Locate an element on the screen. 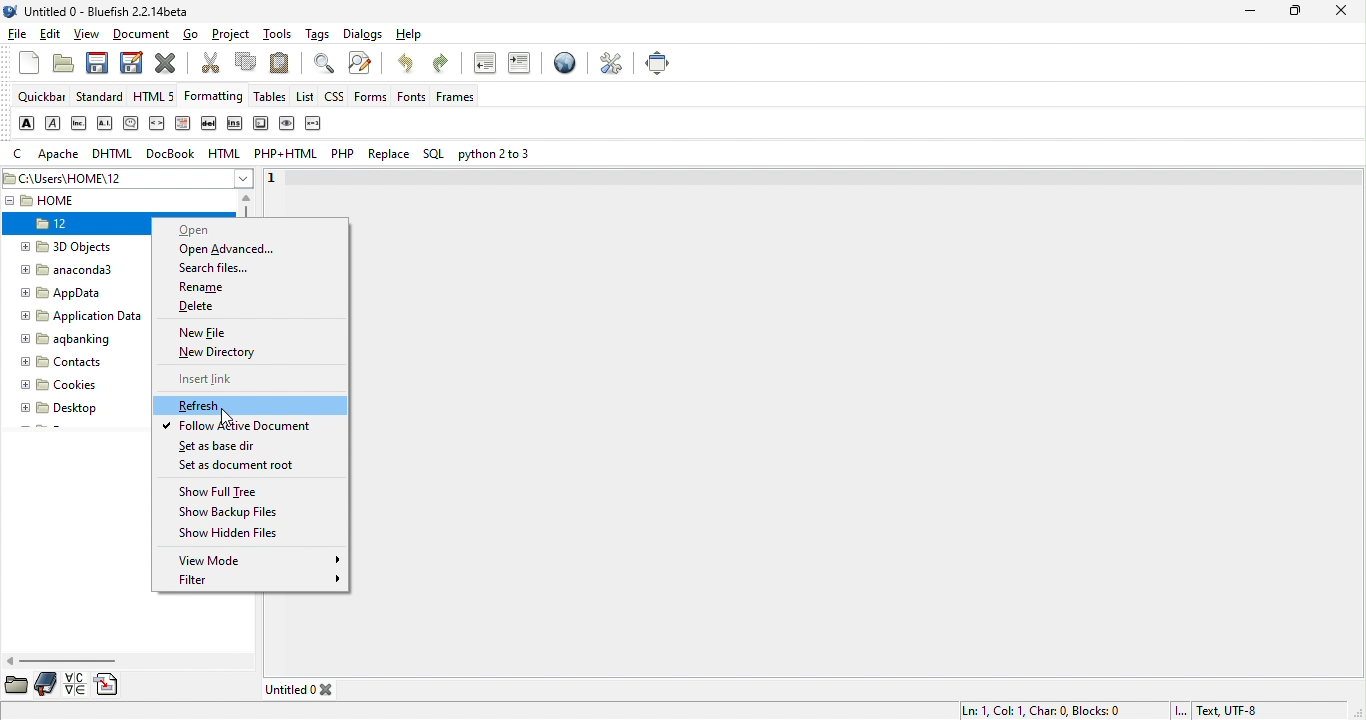 The image size is (1366, 720). cursor movement is located at coordinates (232, 415).